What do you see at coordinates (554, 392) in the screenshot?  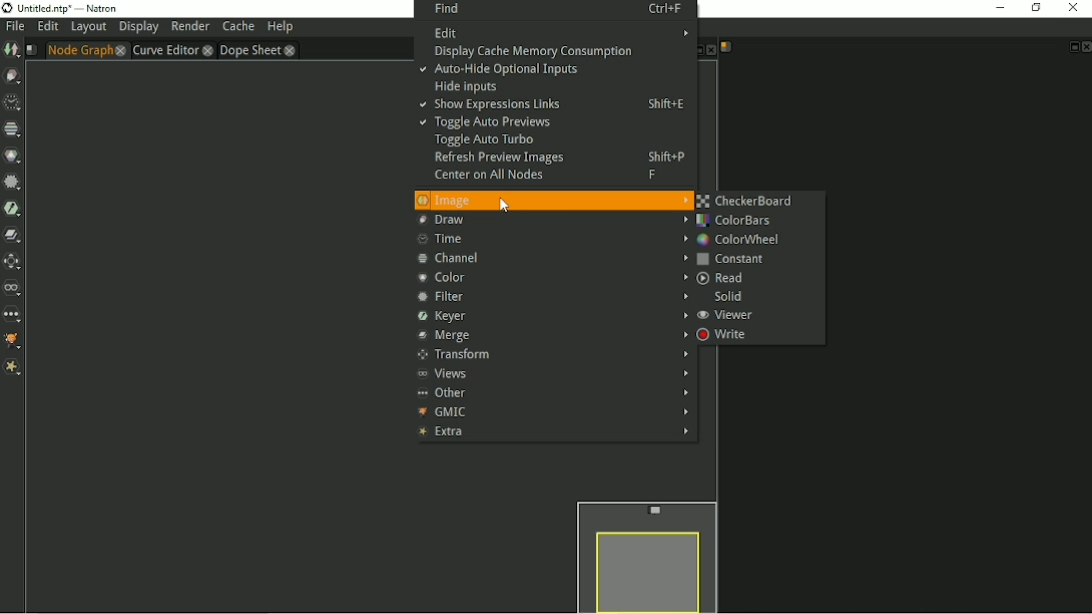 I see `Other` at bounding box center [554, 392].